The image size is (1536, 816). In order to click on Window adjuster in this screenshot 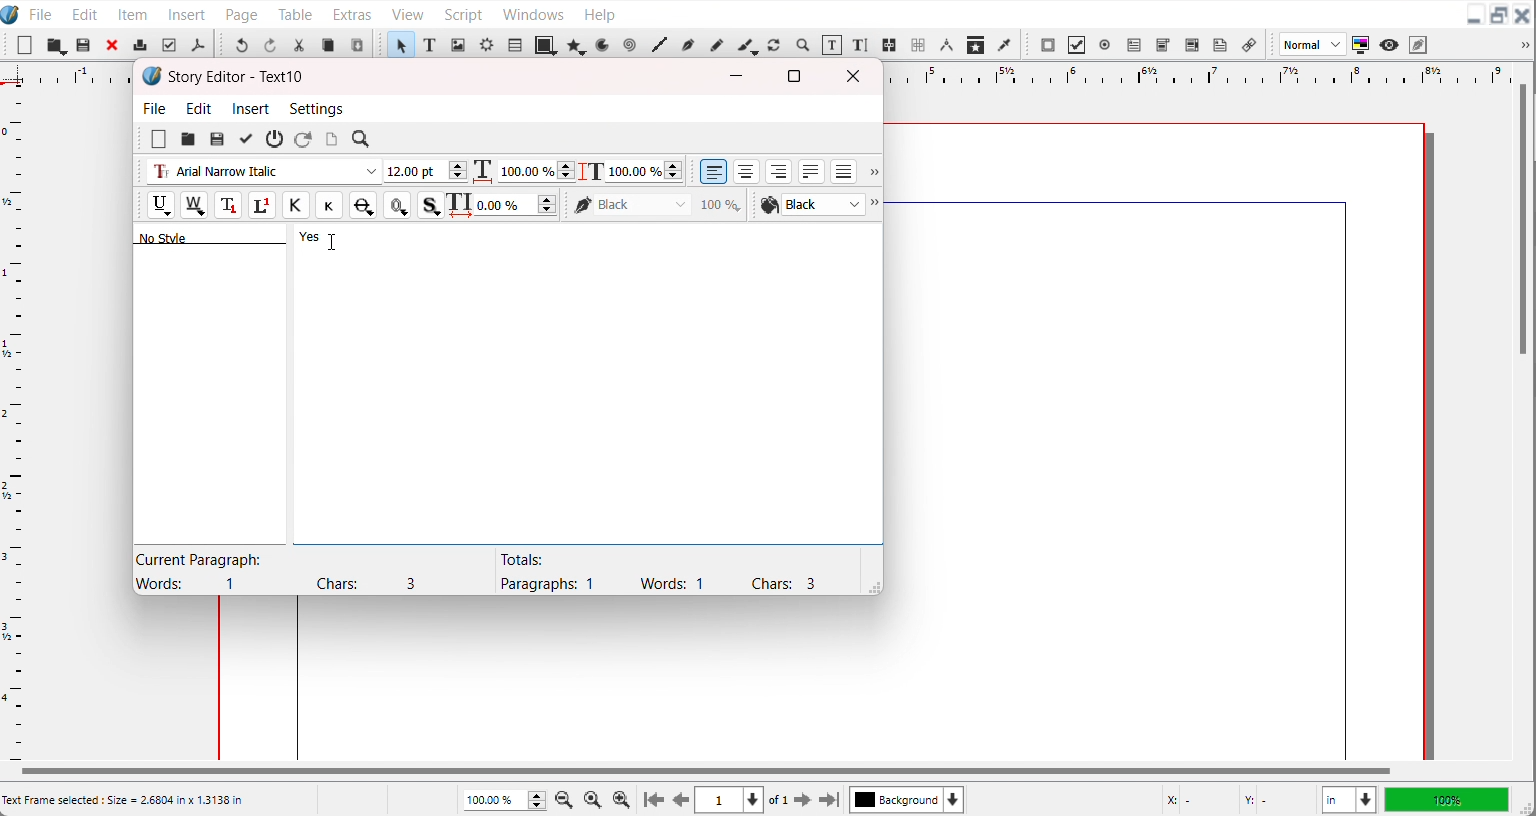, I will do `click(871, 586)`.